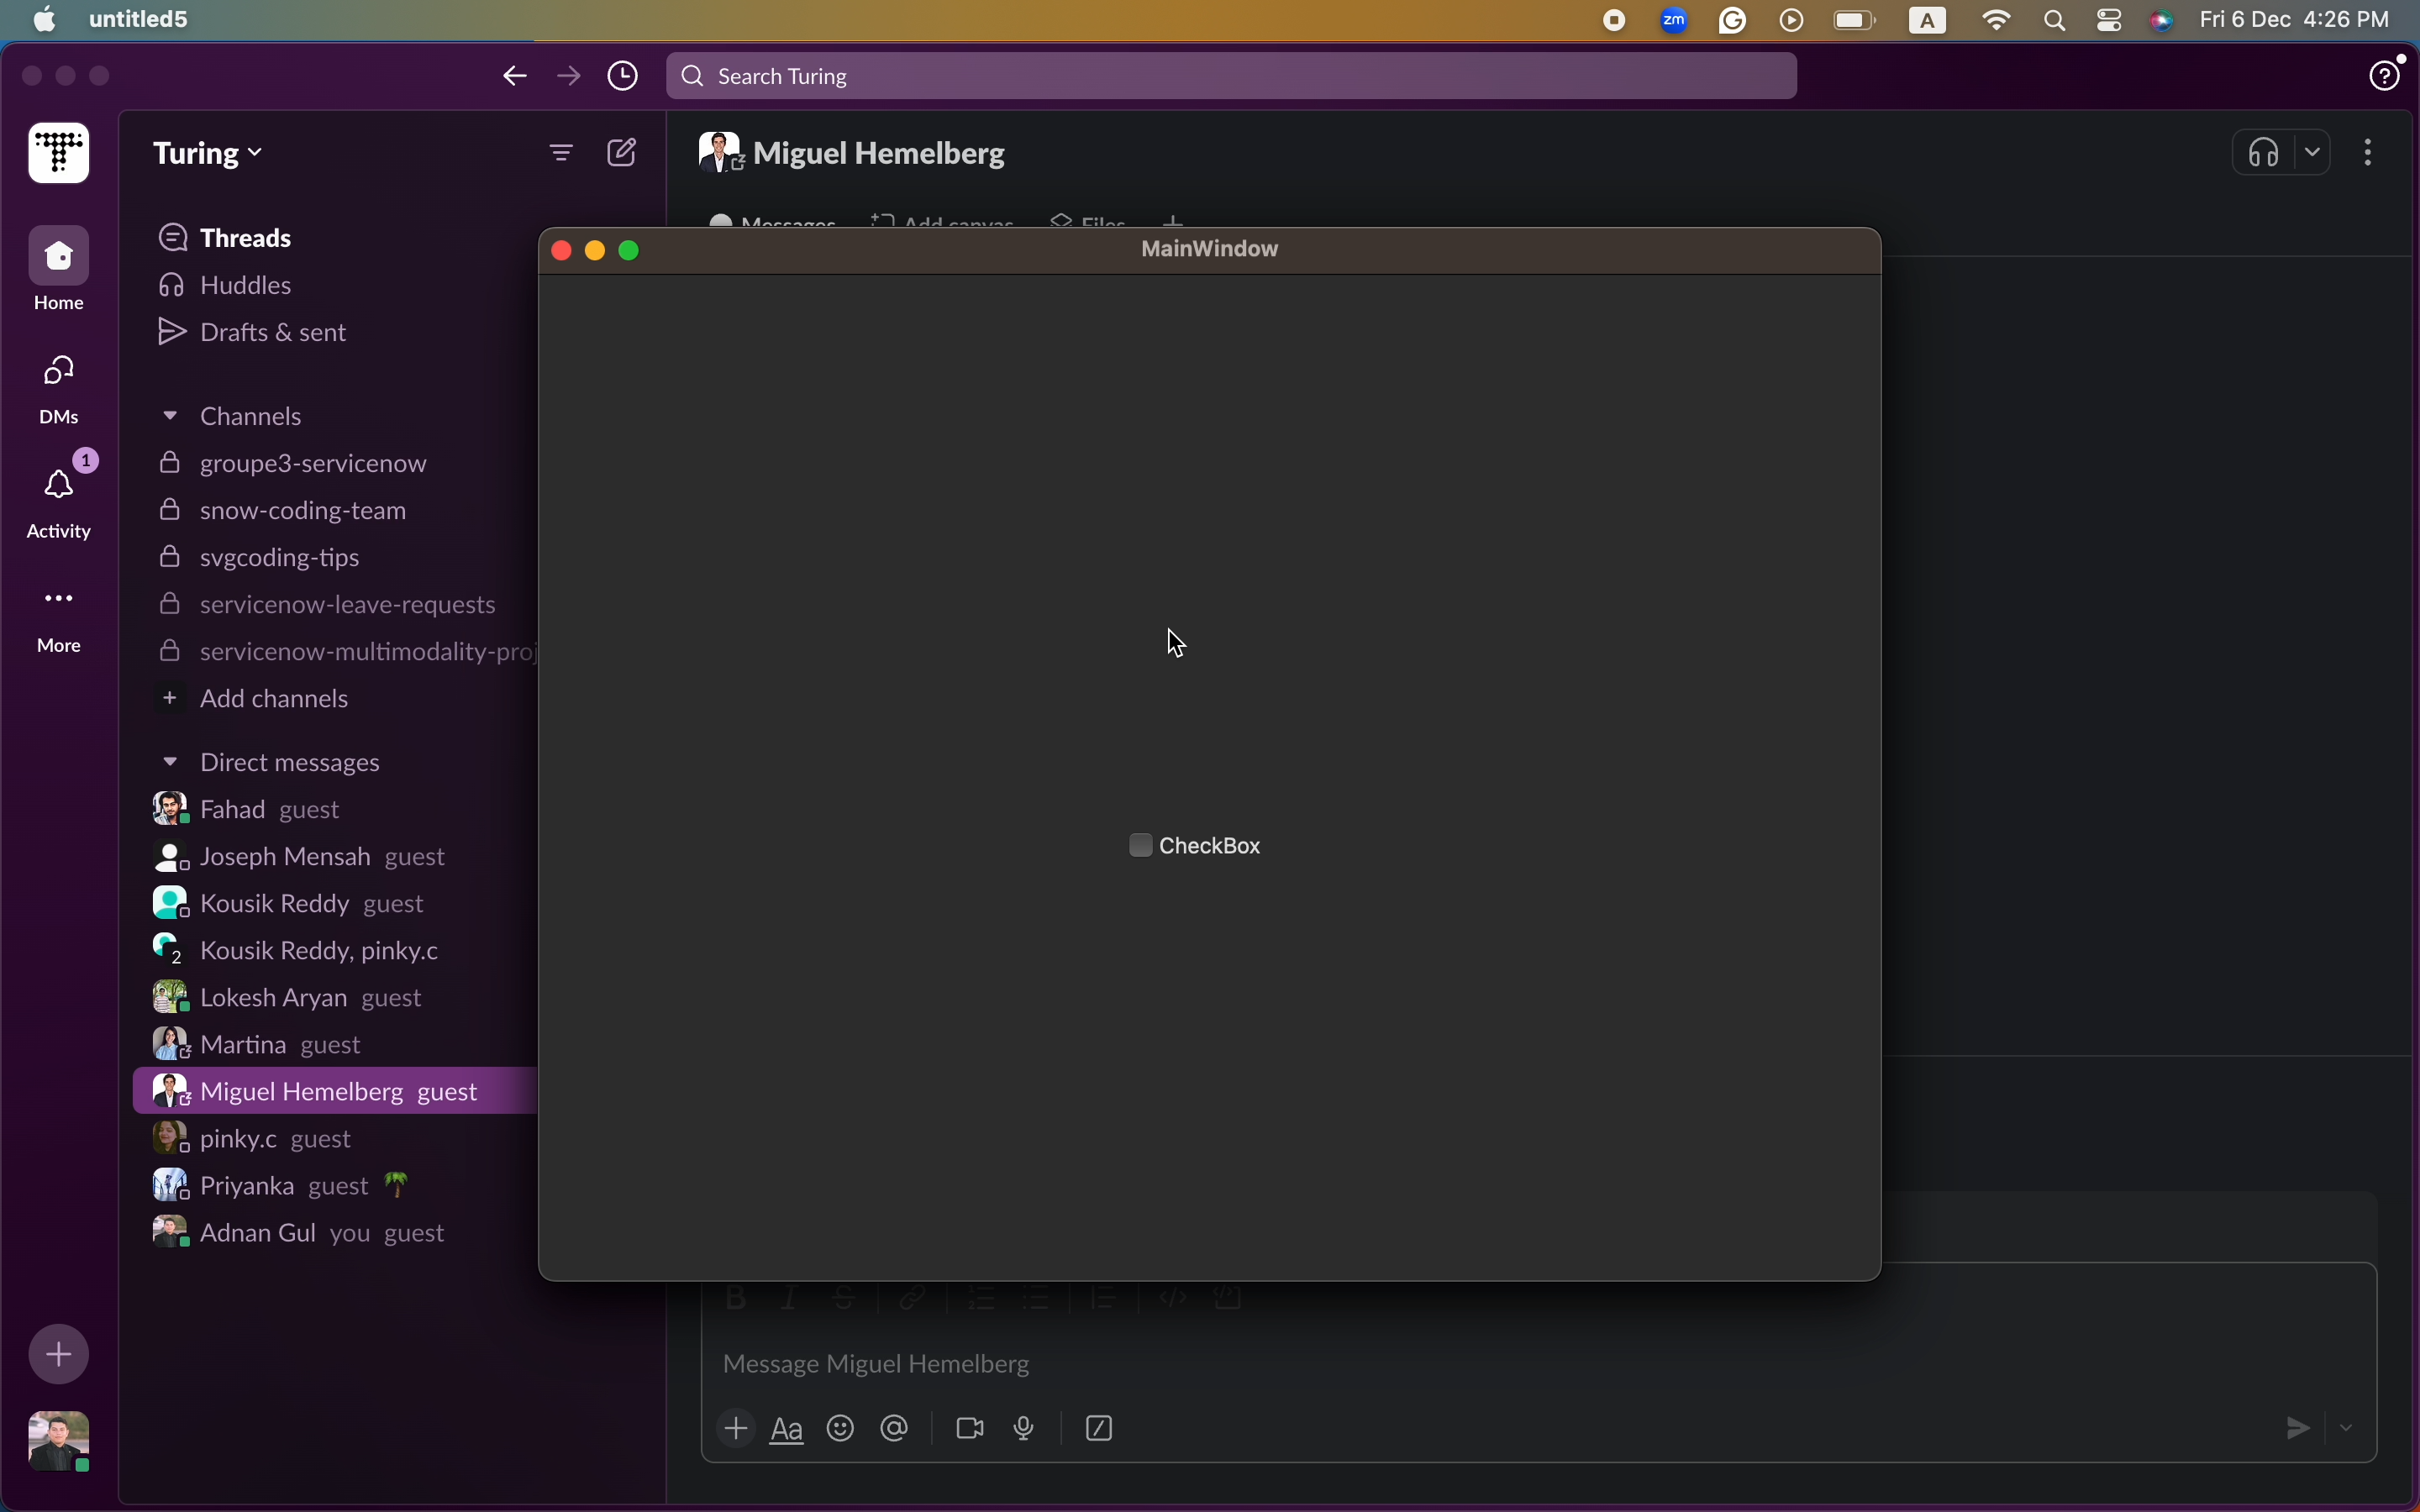 The width and height of the screenshot is (2420, 1512). What do you see at coordinates (1101, 1425) in the screenshot?
I see `Box` at bounding box center [1101, 1425].